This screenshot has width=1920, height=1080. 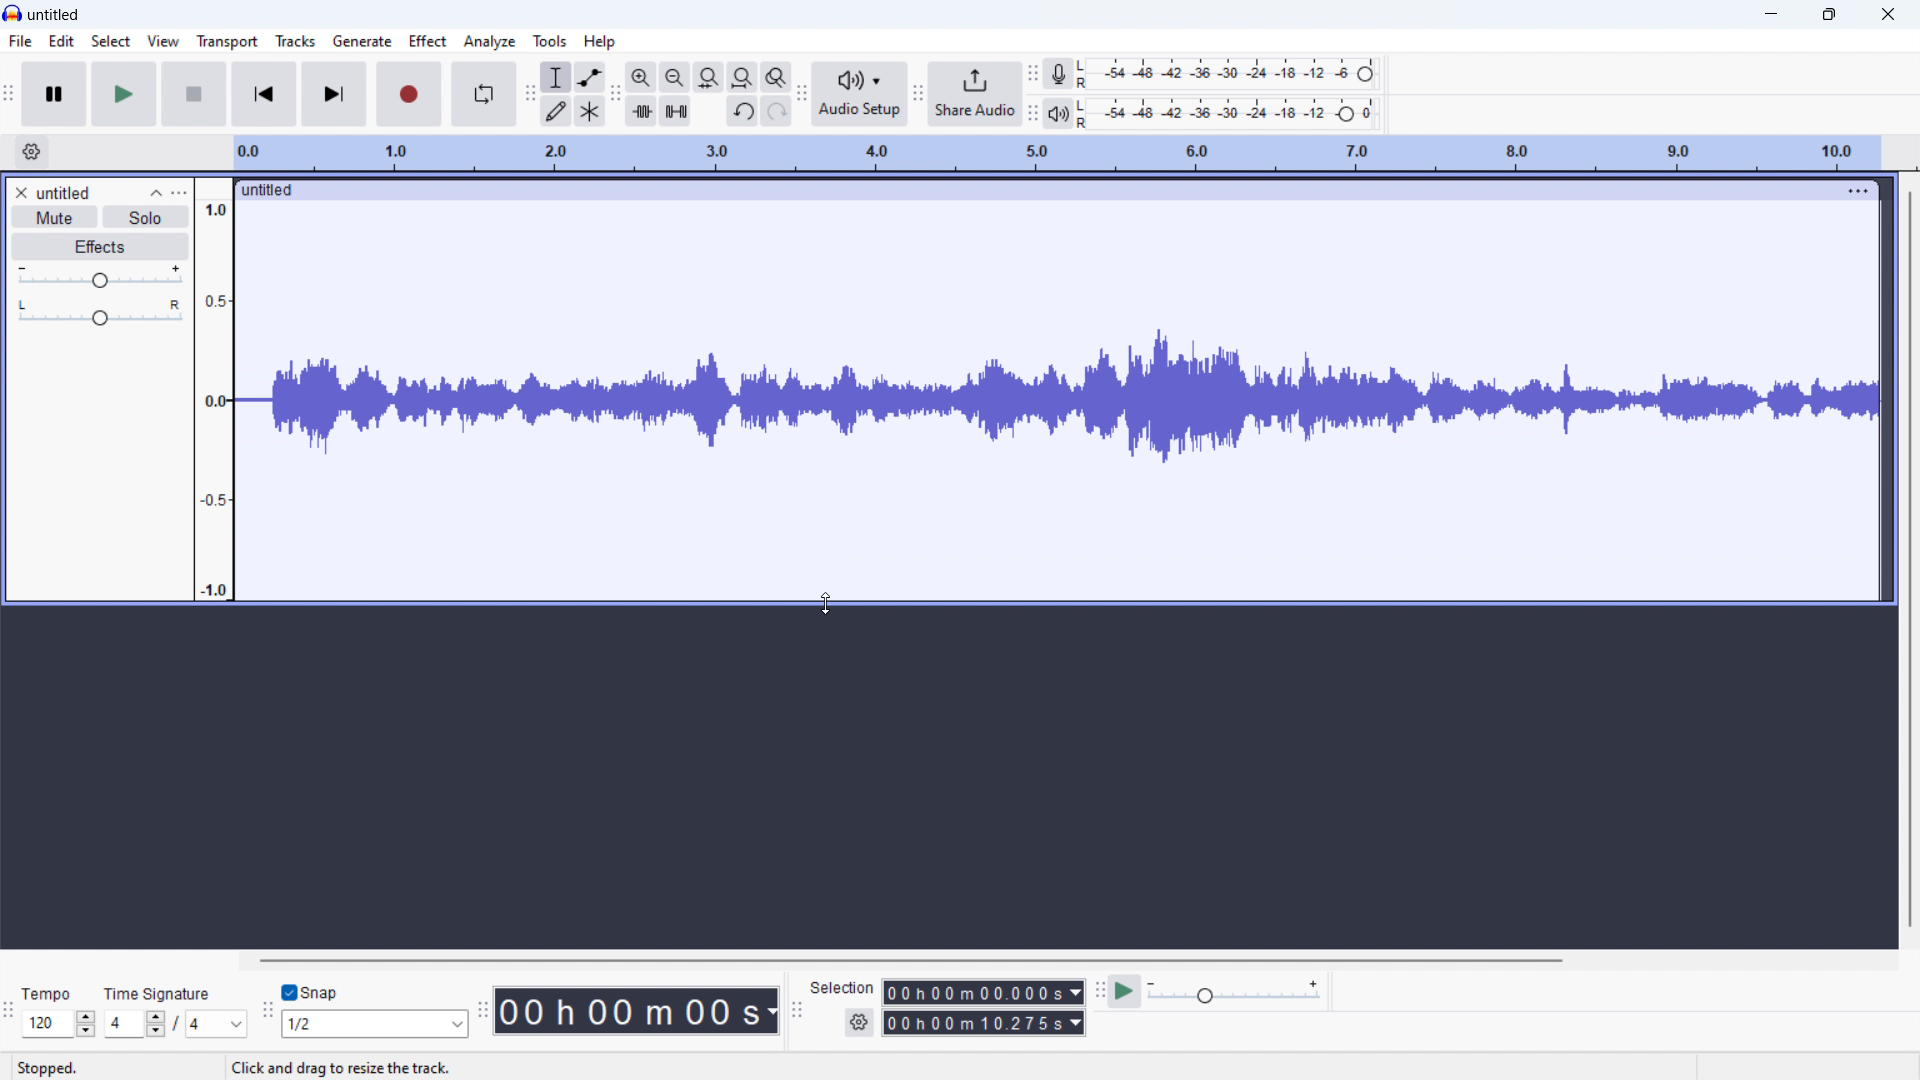 What do you see at coordinates (490, 42) in the screenshot?
I see `analyze` at bounding box center [490, 42].